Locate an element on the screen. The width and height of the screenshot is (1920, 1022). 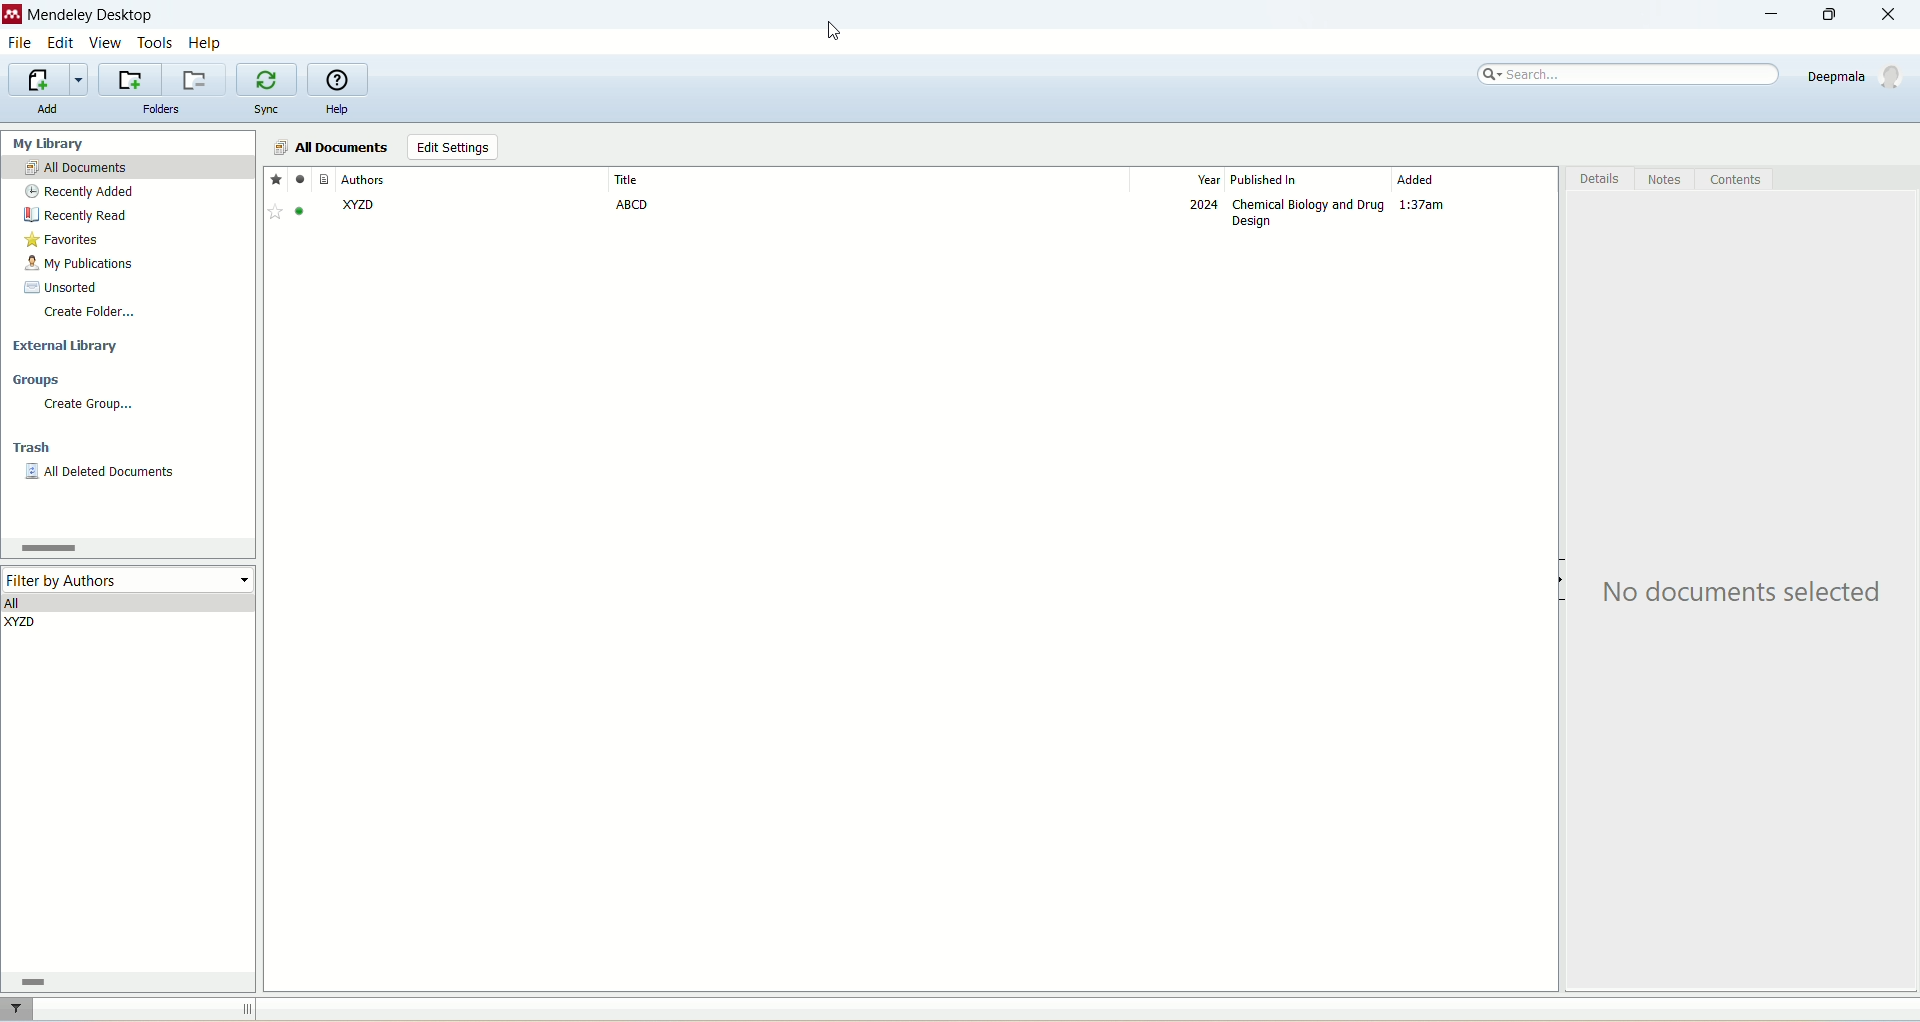
read/unread is located at coordinates (297, 178).